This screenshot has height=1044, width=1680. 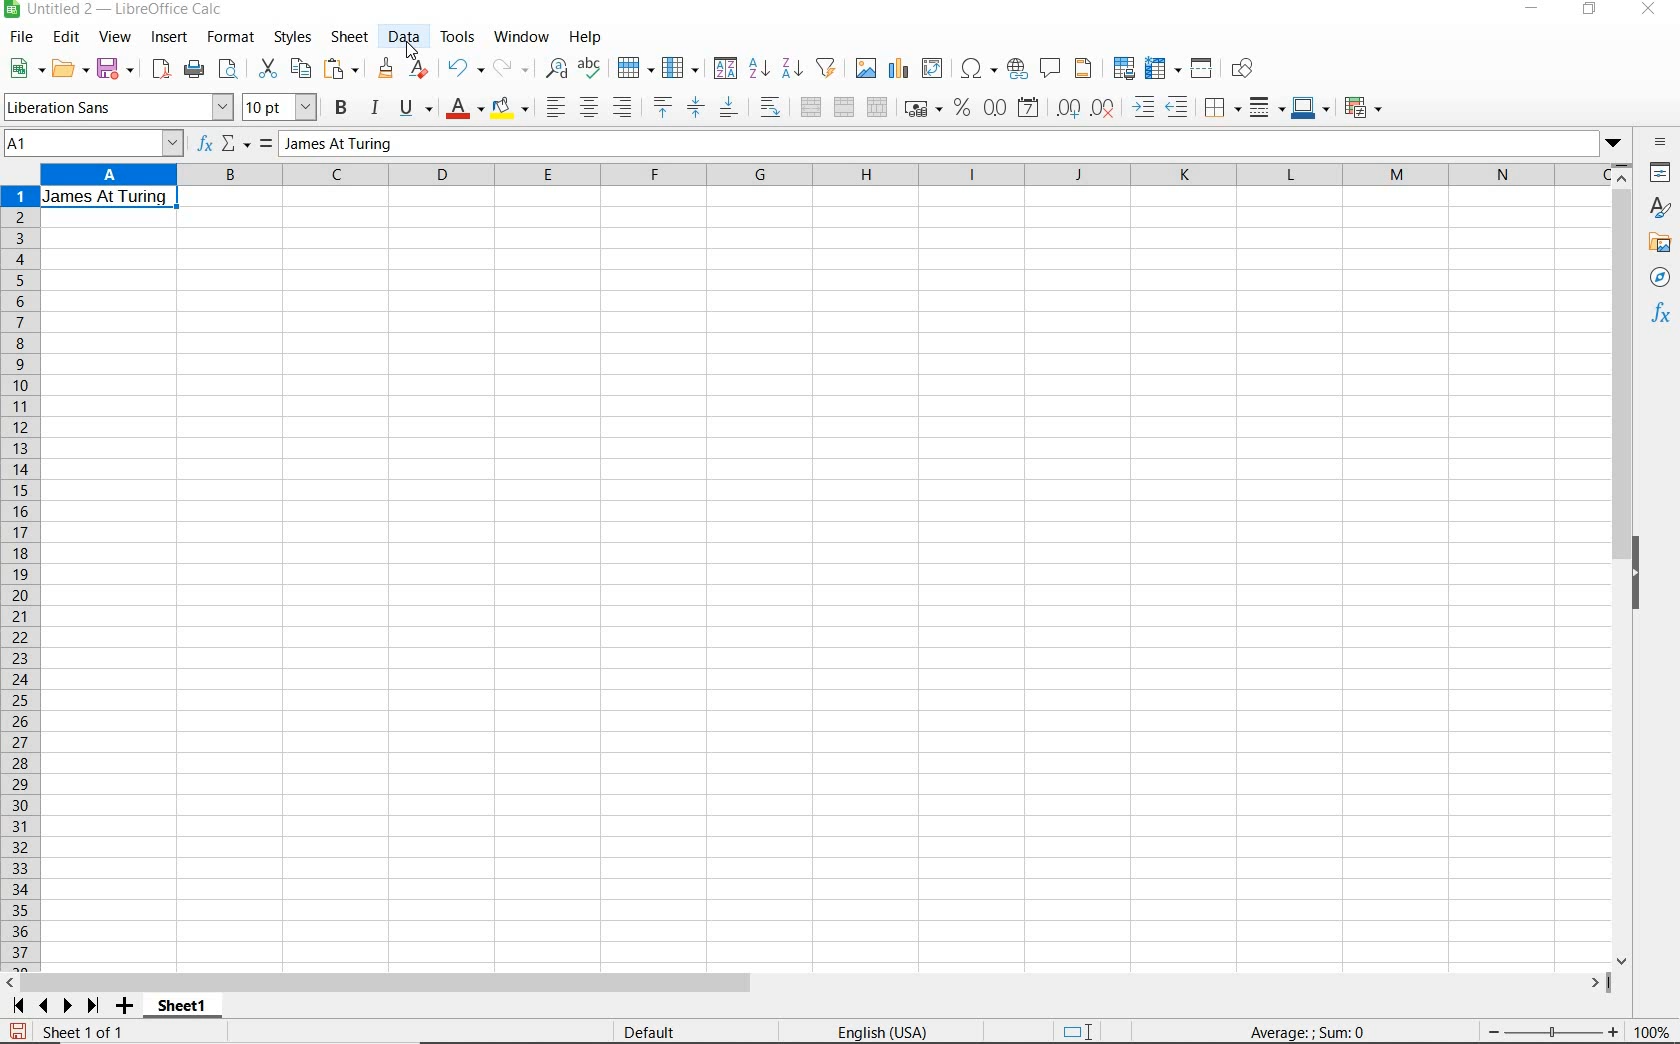 What do you see at coordinates (511, 107) in the screenshot?
I see `background color` at bounding box center [511, 107].